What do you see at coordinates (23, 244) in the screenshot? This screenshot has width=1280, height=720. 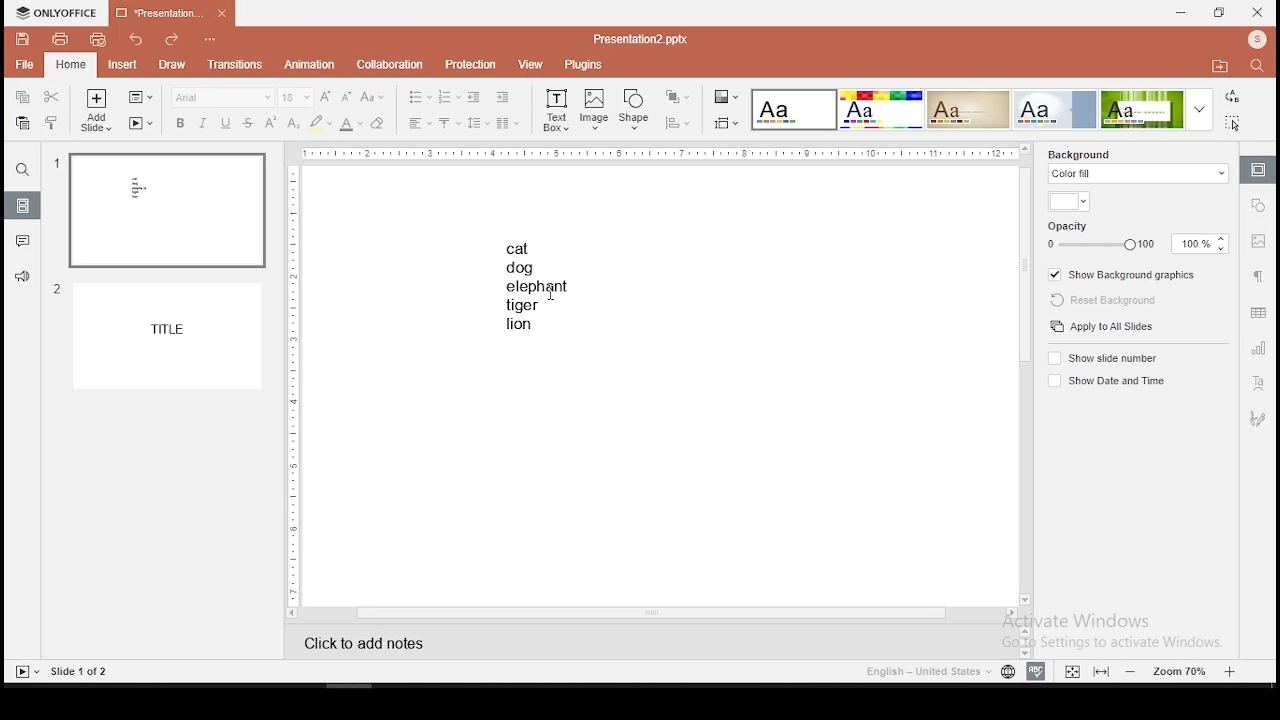 I see `comments` at bounding box center [23, 244].